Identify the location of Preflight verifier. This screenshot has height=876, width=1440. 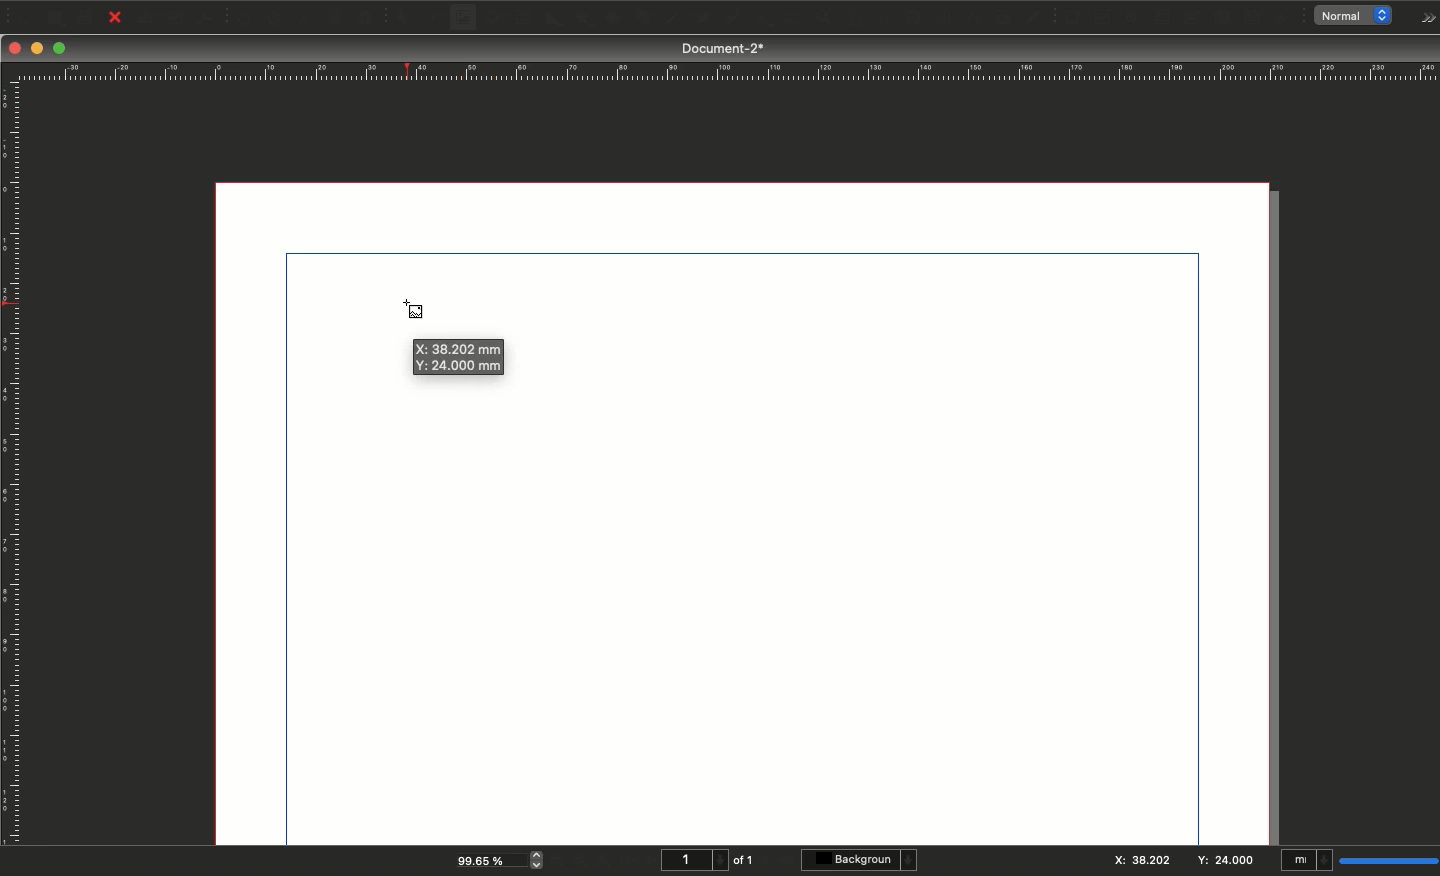
(177, 21).